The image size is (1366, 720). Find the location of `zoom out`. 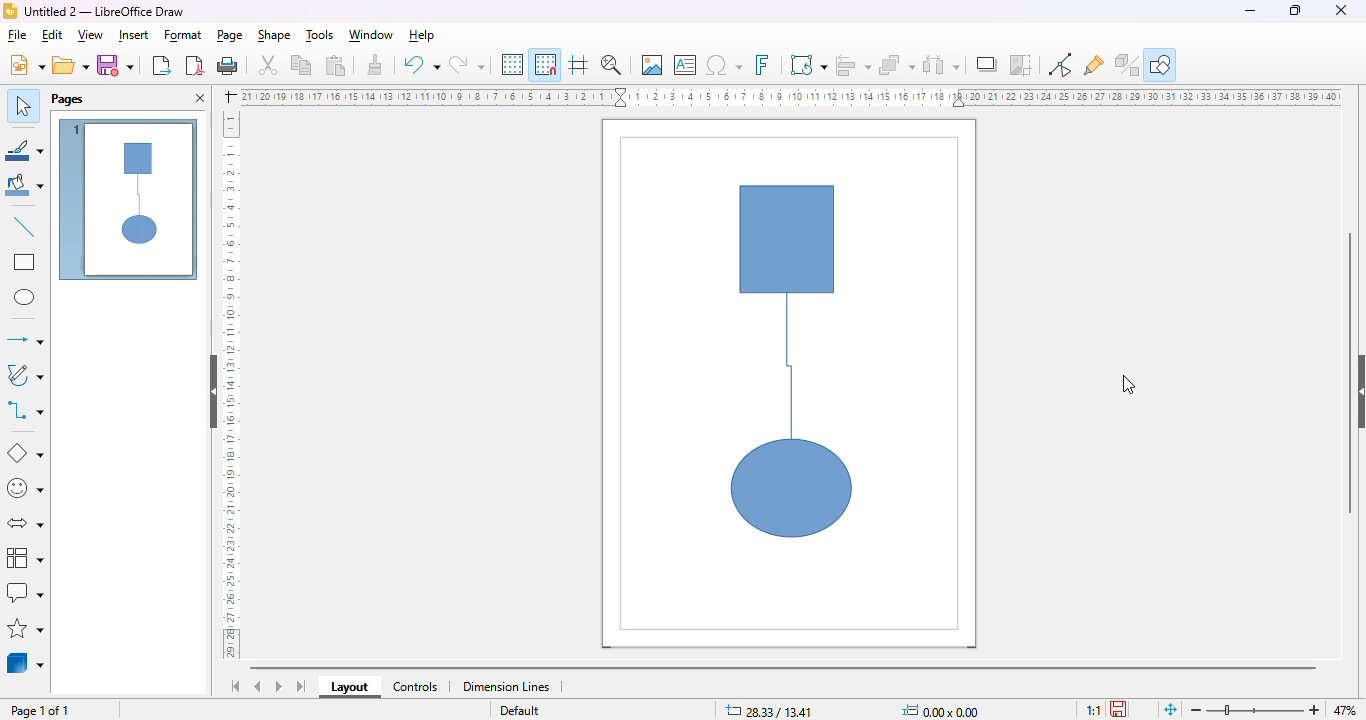

zoom out is located at coordinates (1198, 710).